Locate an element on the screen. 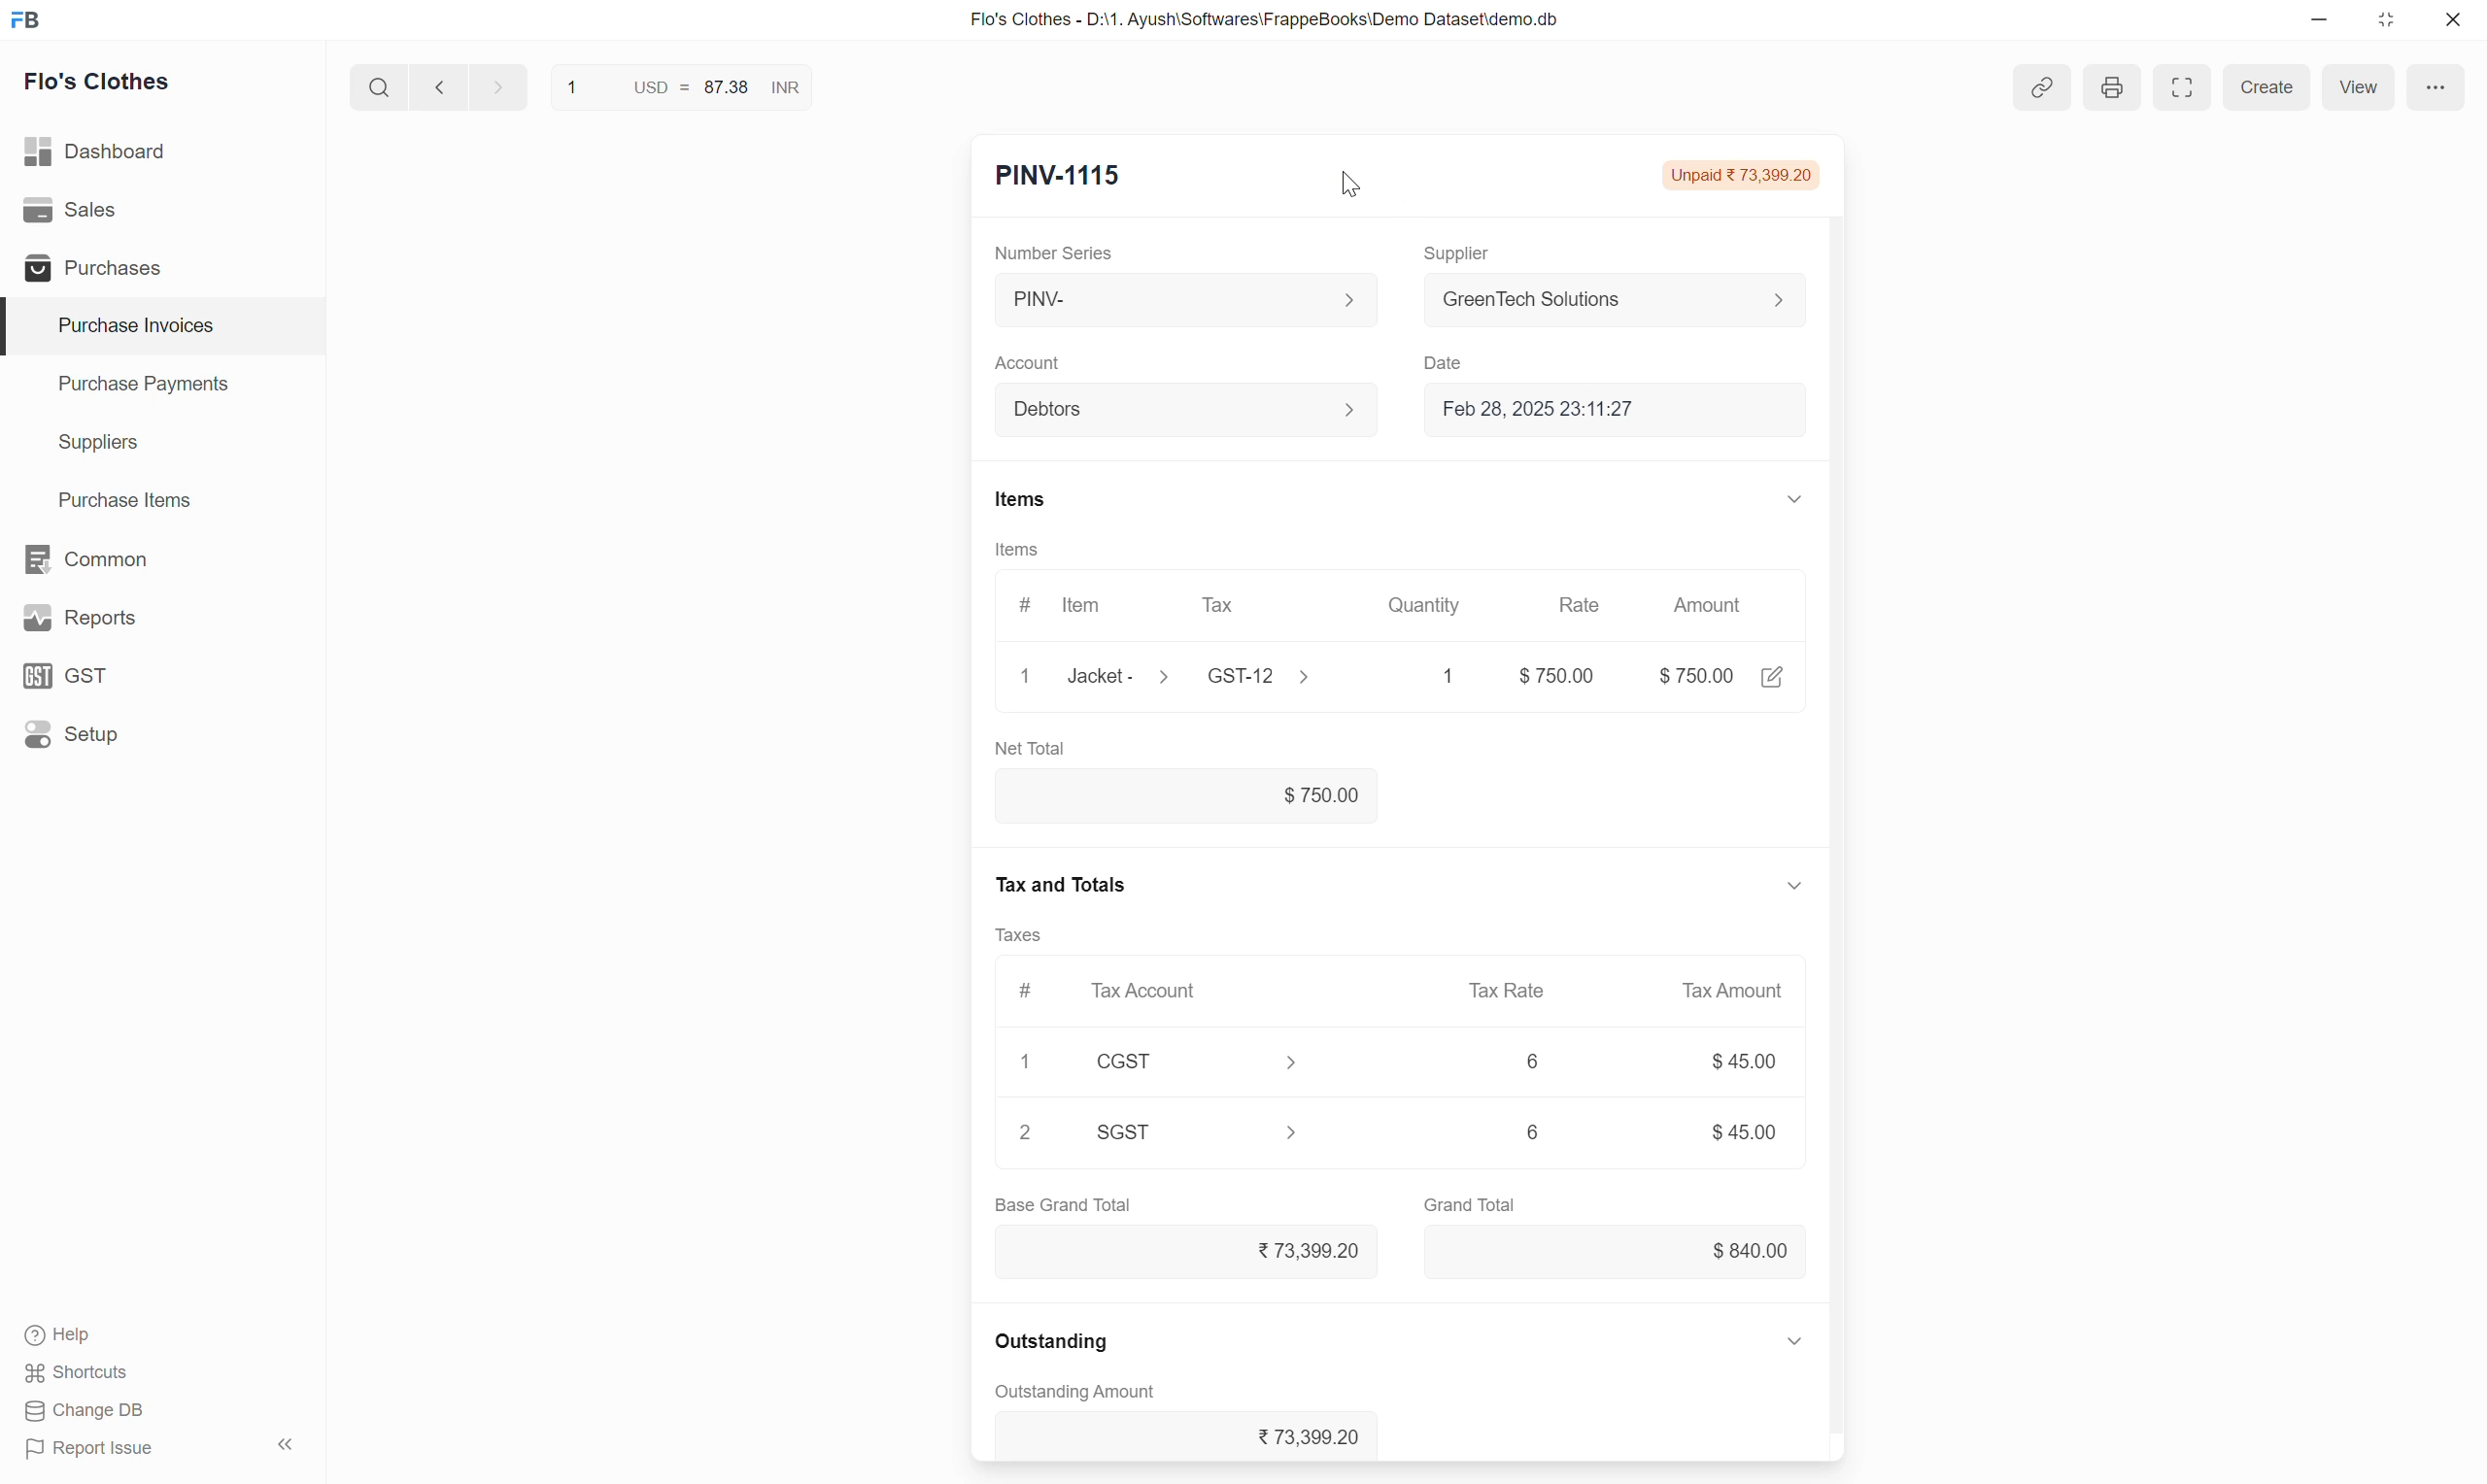 Image resolution: width=2487 pixels, height=1484 pixels. Items is located at coordinates (1018, 549).